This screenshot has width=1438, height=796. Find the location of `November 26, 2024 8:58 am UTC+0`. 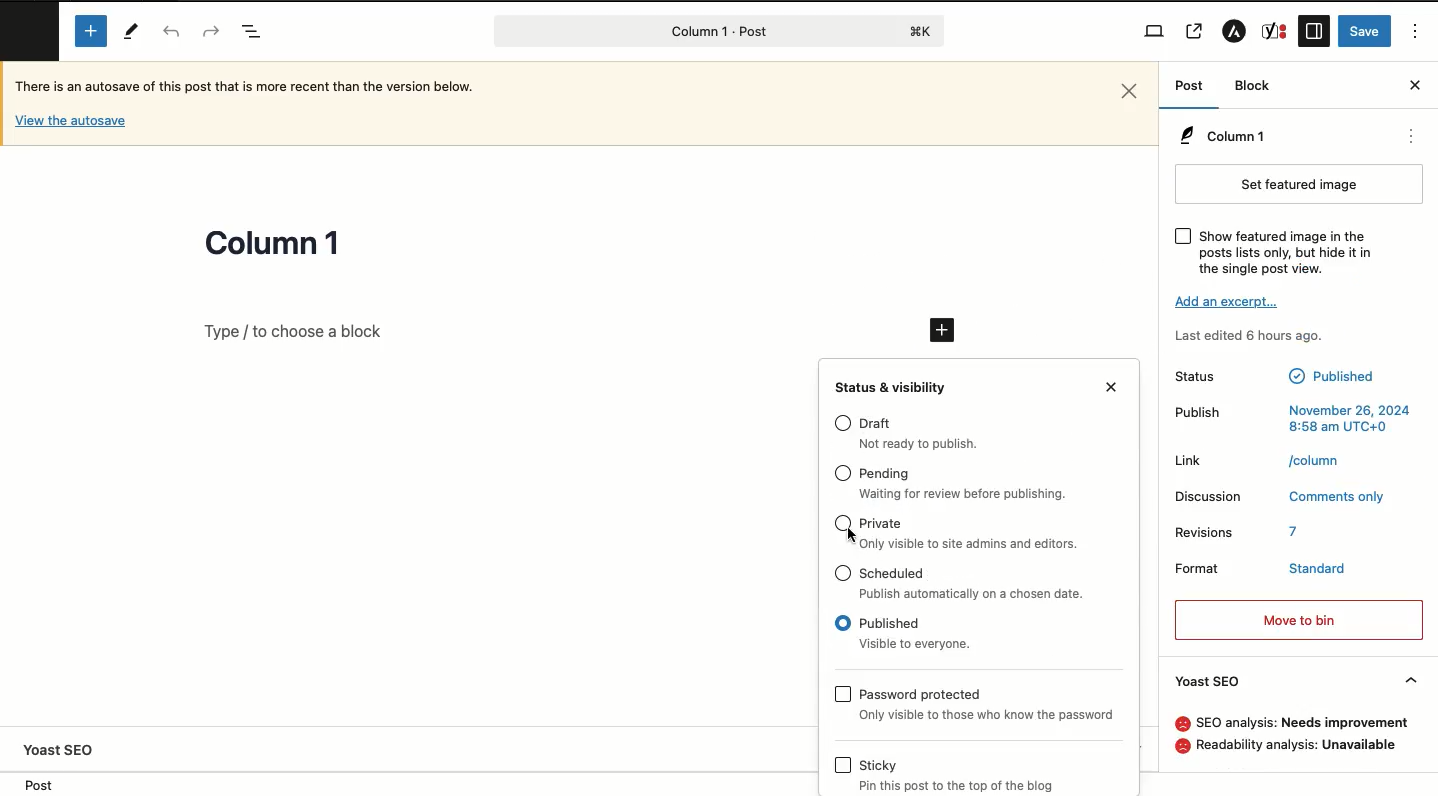

November 26, 2024 8:58 am UTC+0 is located at coordinates (1348, 418).